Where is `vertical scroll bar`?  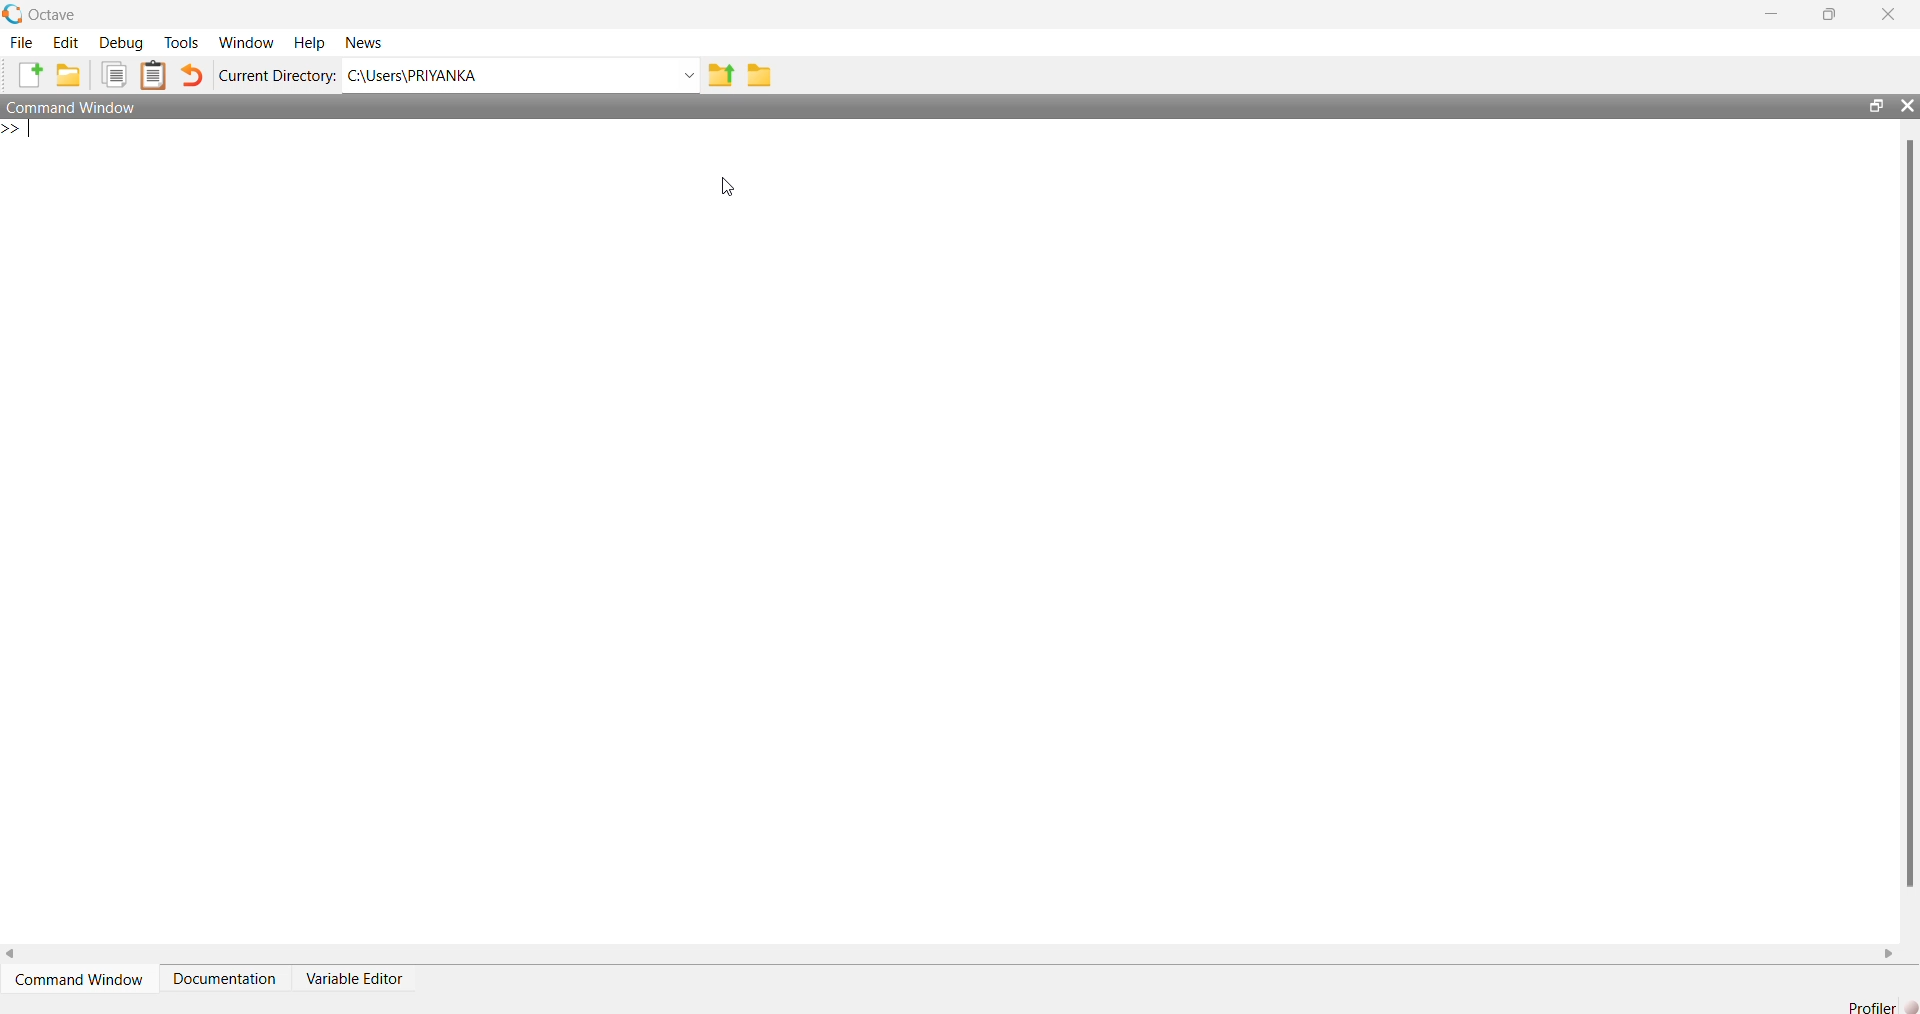 vertical scroll bar is located at coordinates (1910, 530).